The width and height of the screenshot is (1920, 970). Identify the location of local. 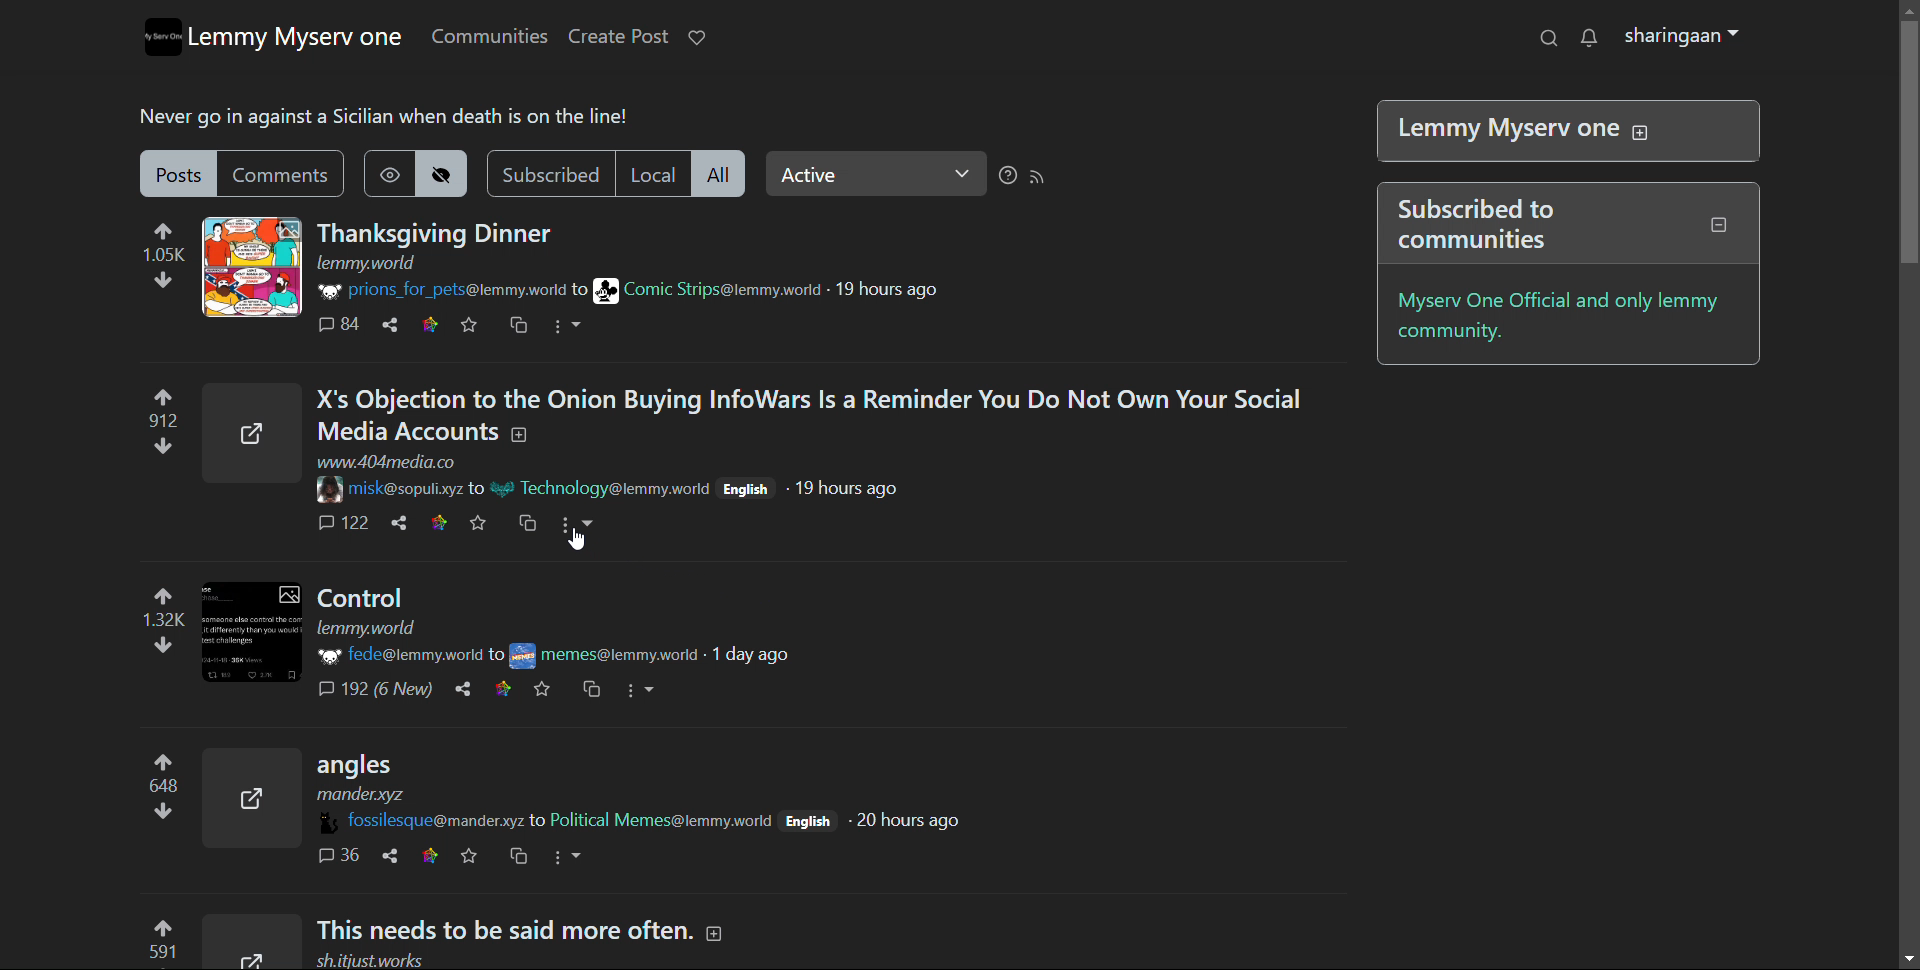
(652, 173).